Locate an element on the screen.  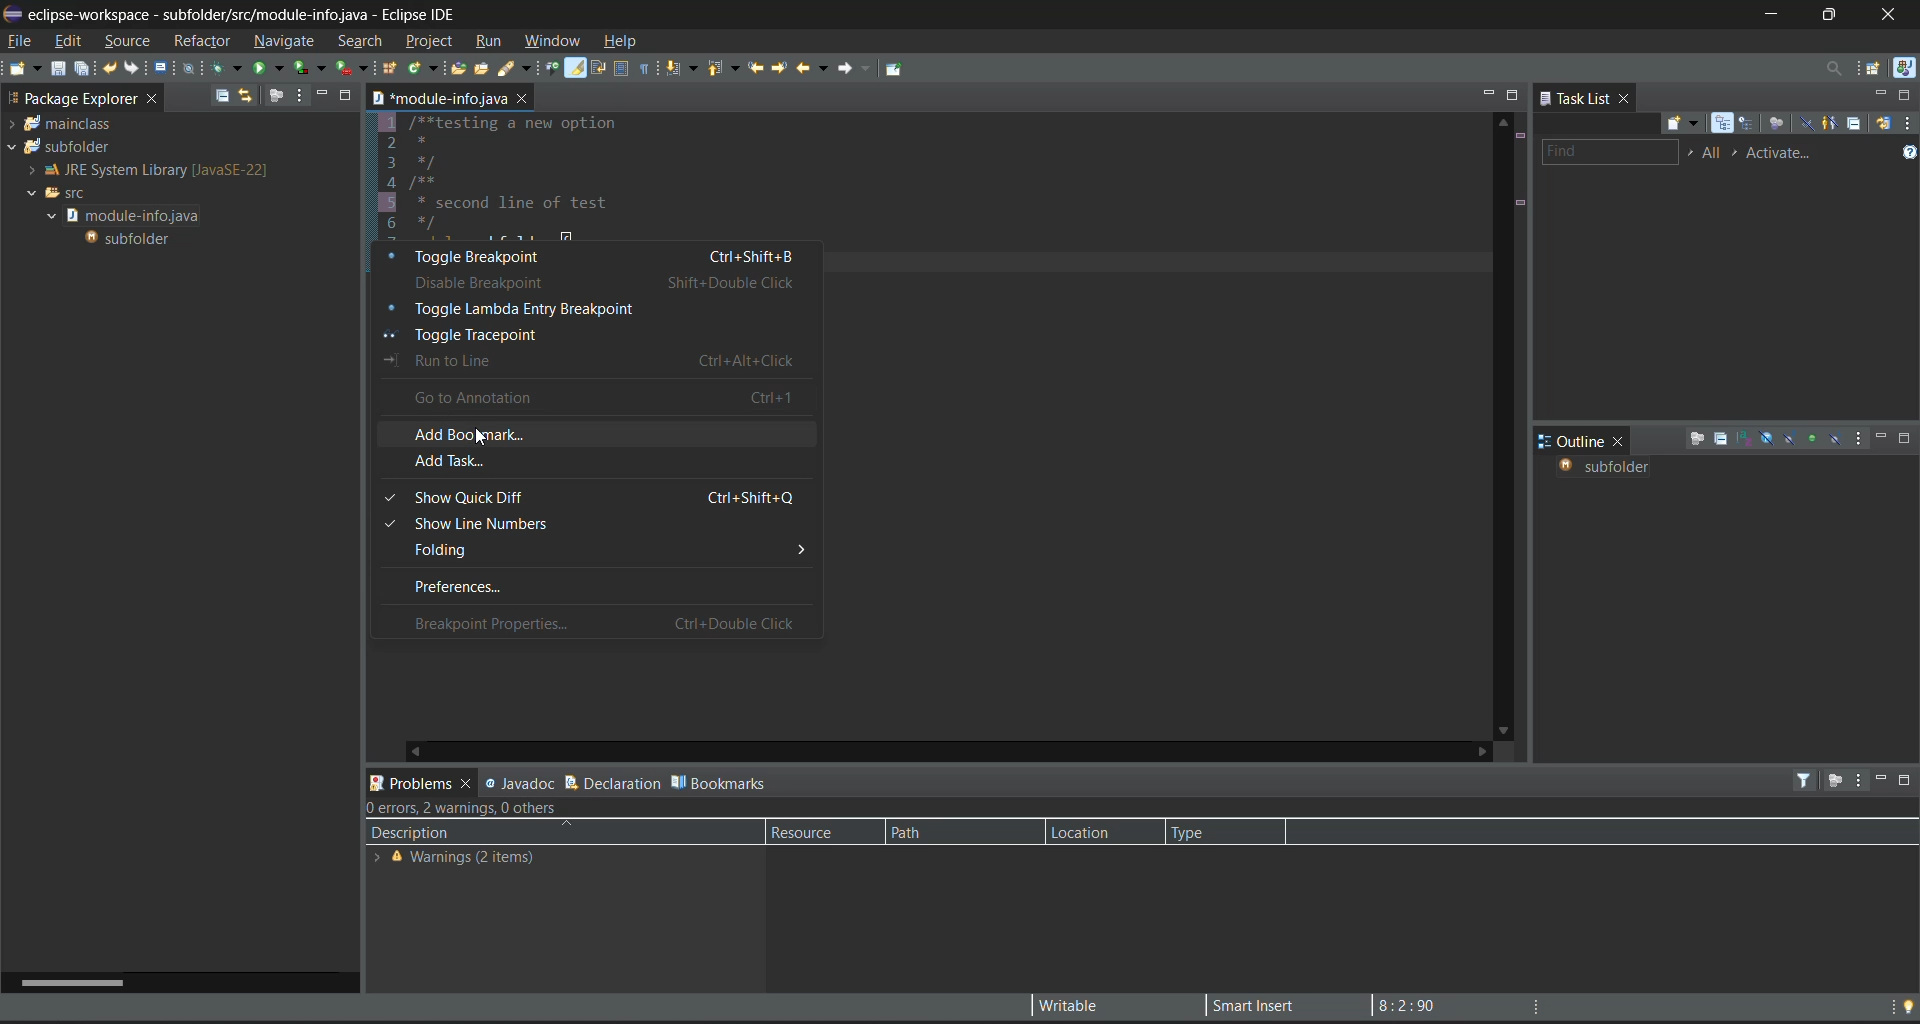
collapse all is located at coordinates (1719, 440).